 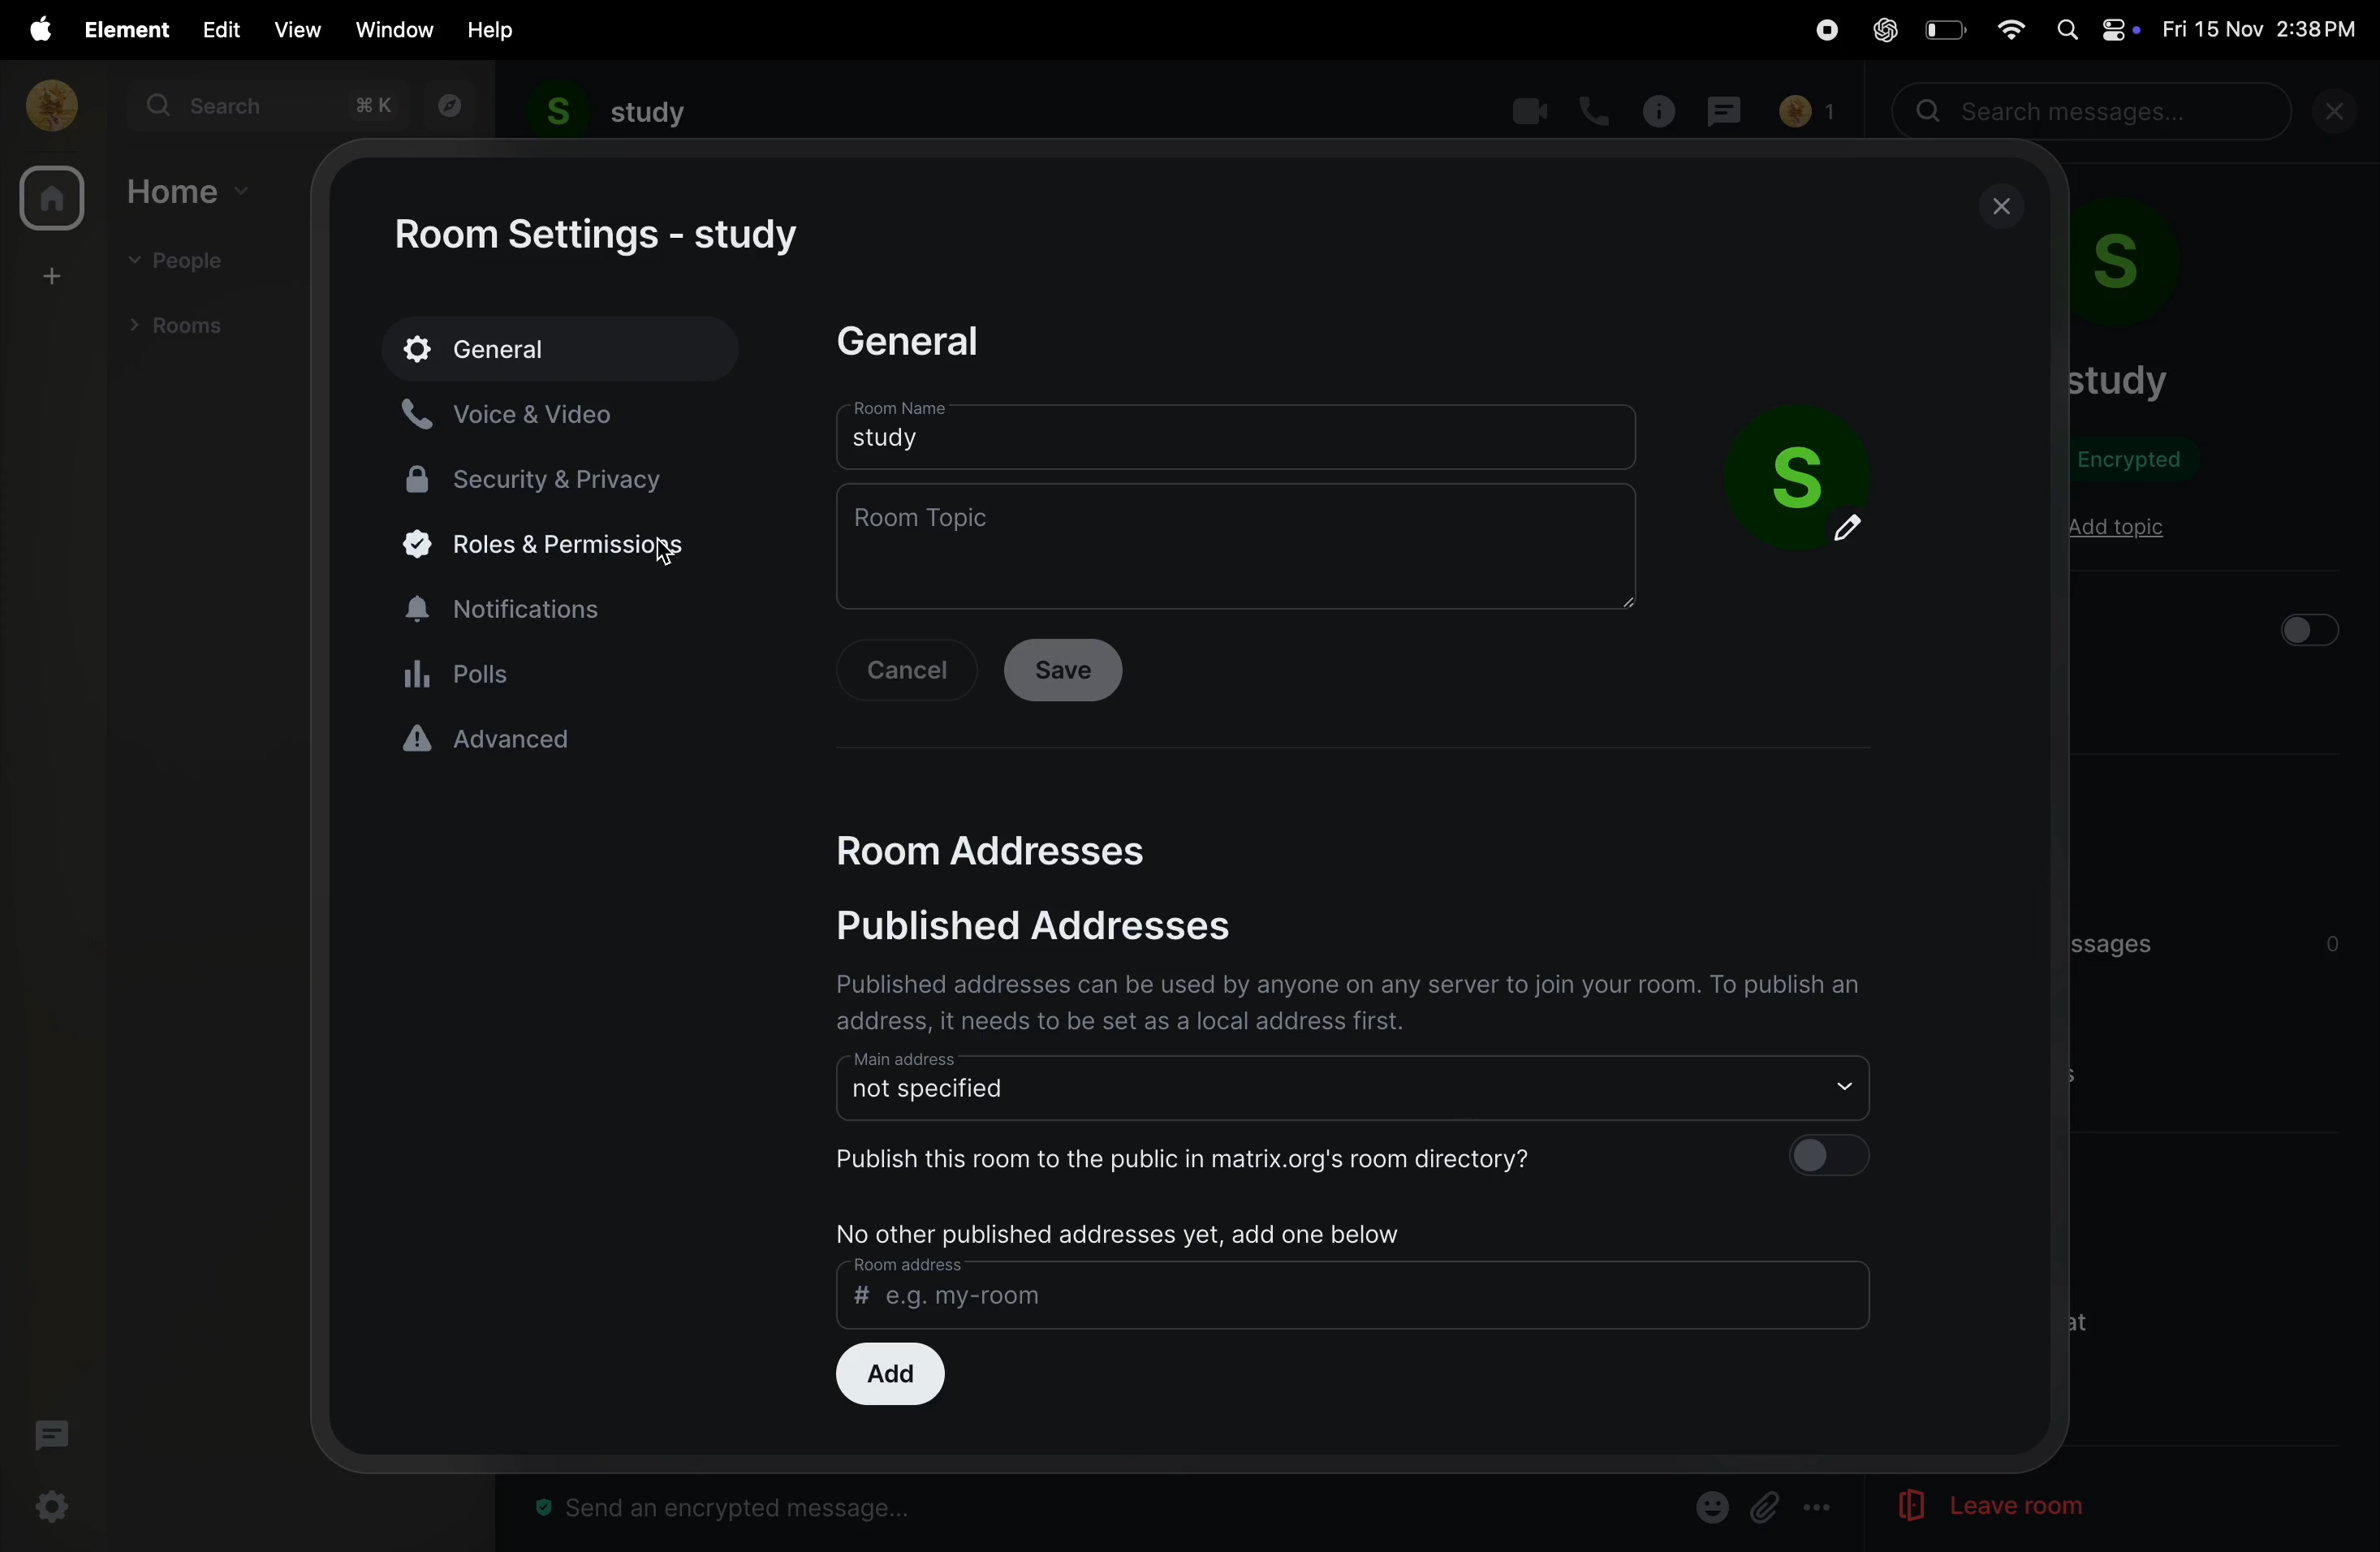 I want to click on info, so click(x=1664, y=110).